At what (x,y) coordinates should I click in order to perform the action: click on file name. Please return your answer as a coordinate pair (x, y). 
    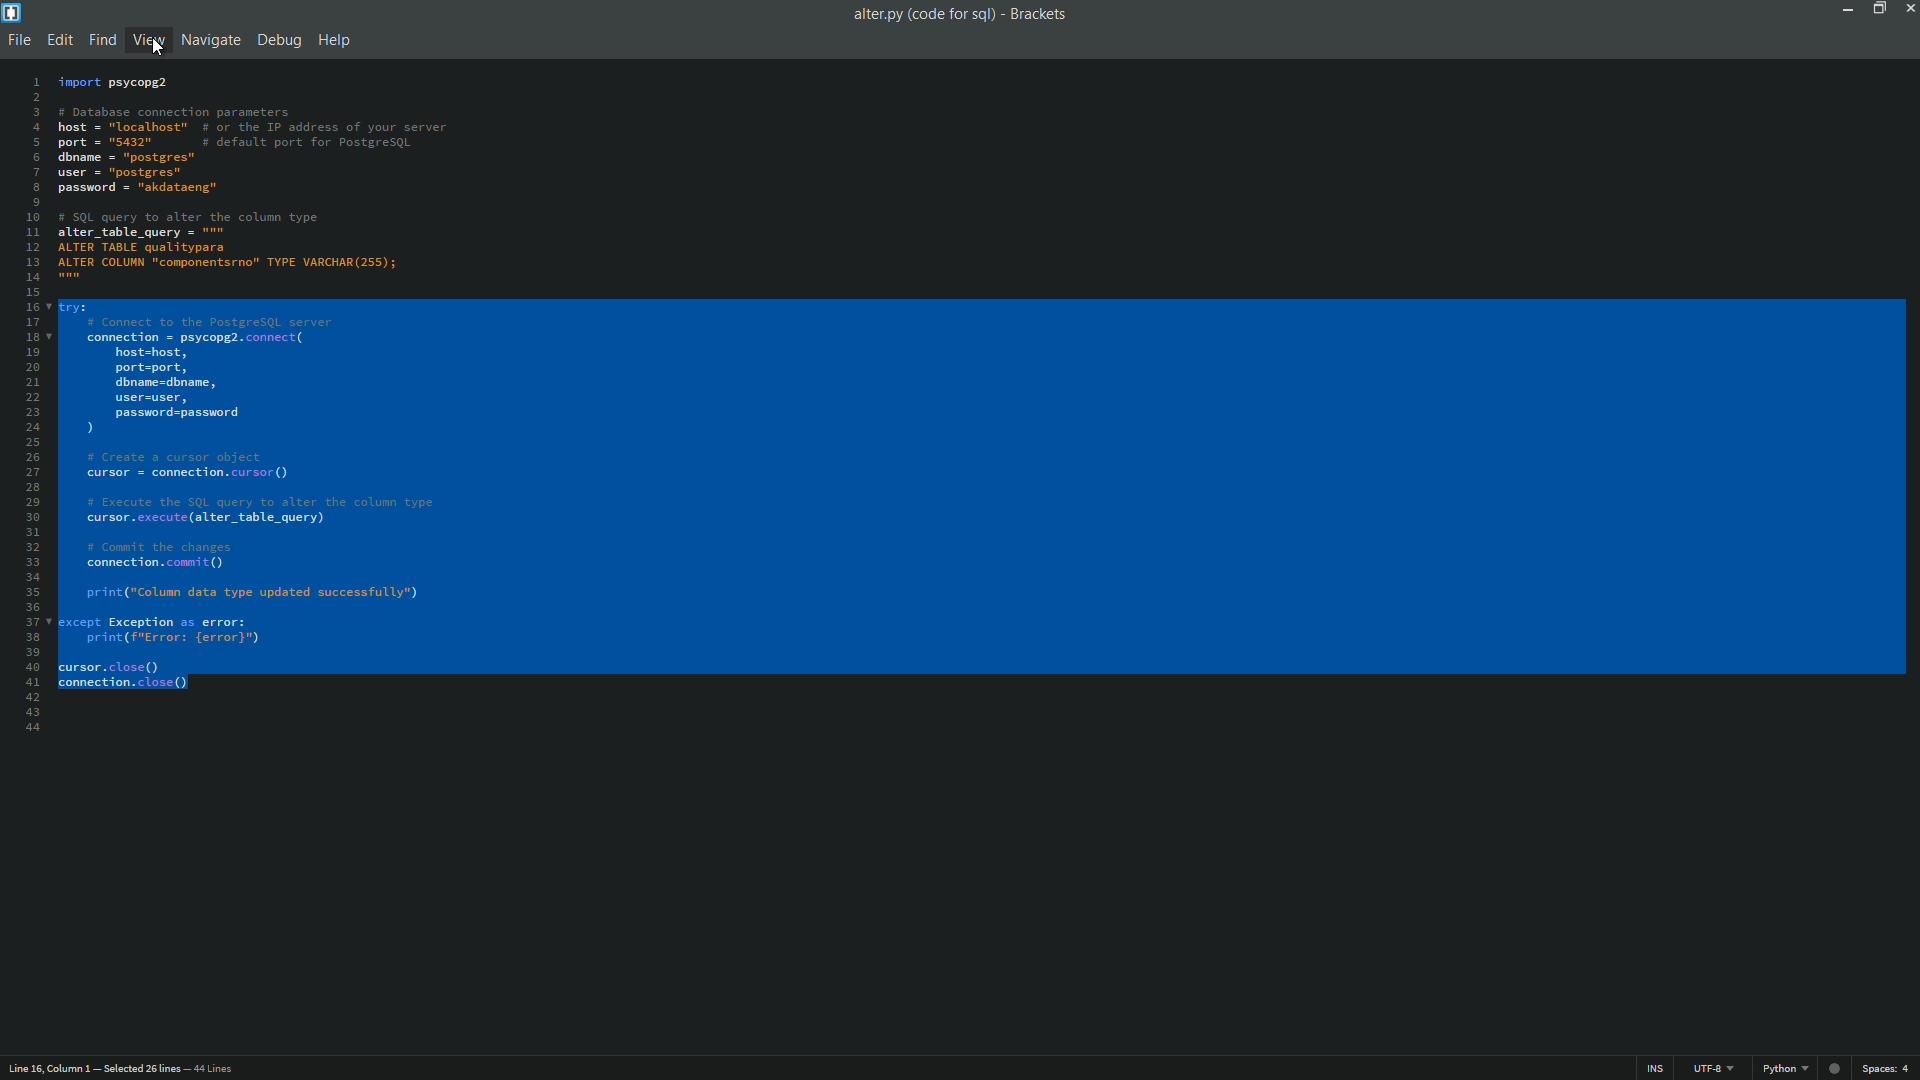
    Looking at the image, I should click on (923, 15).